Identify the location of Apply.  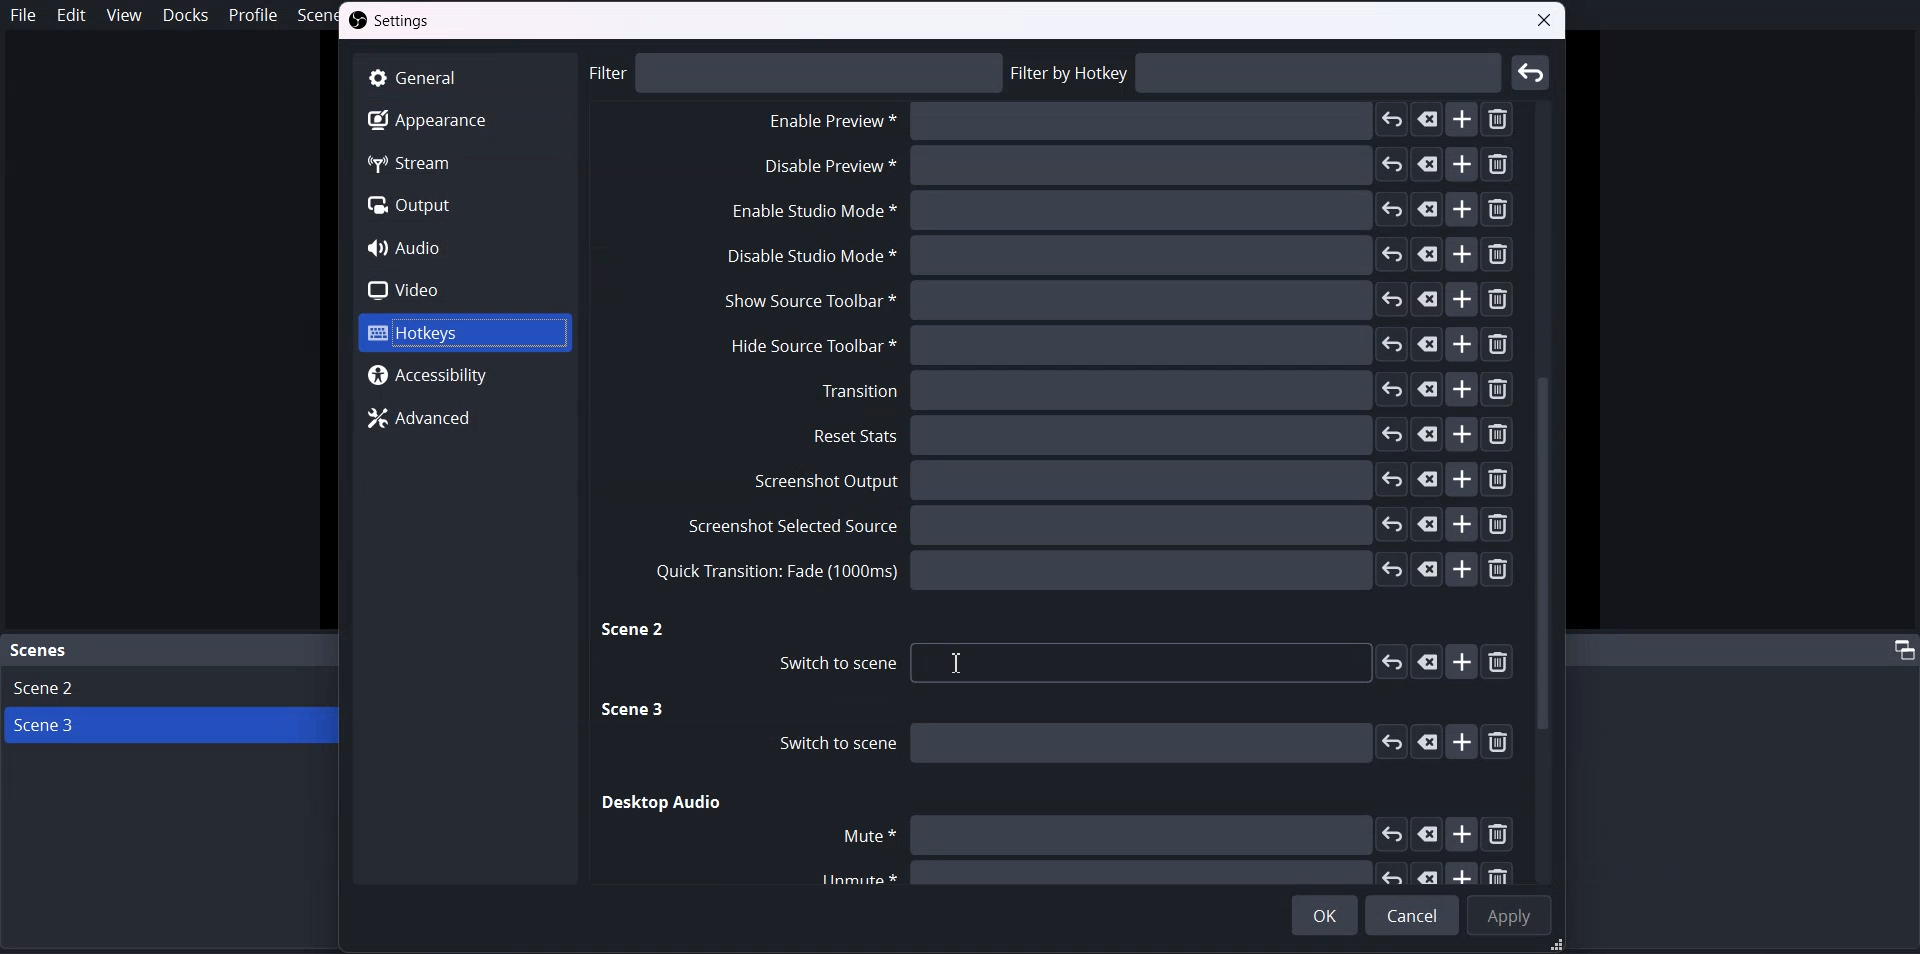
(1509, 916).